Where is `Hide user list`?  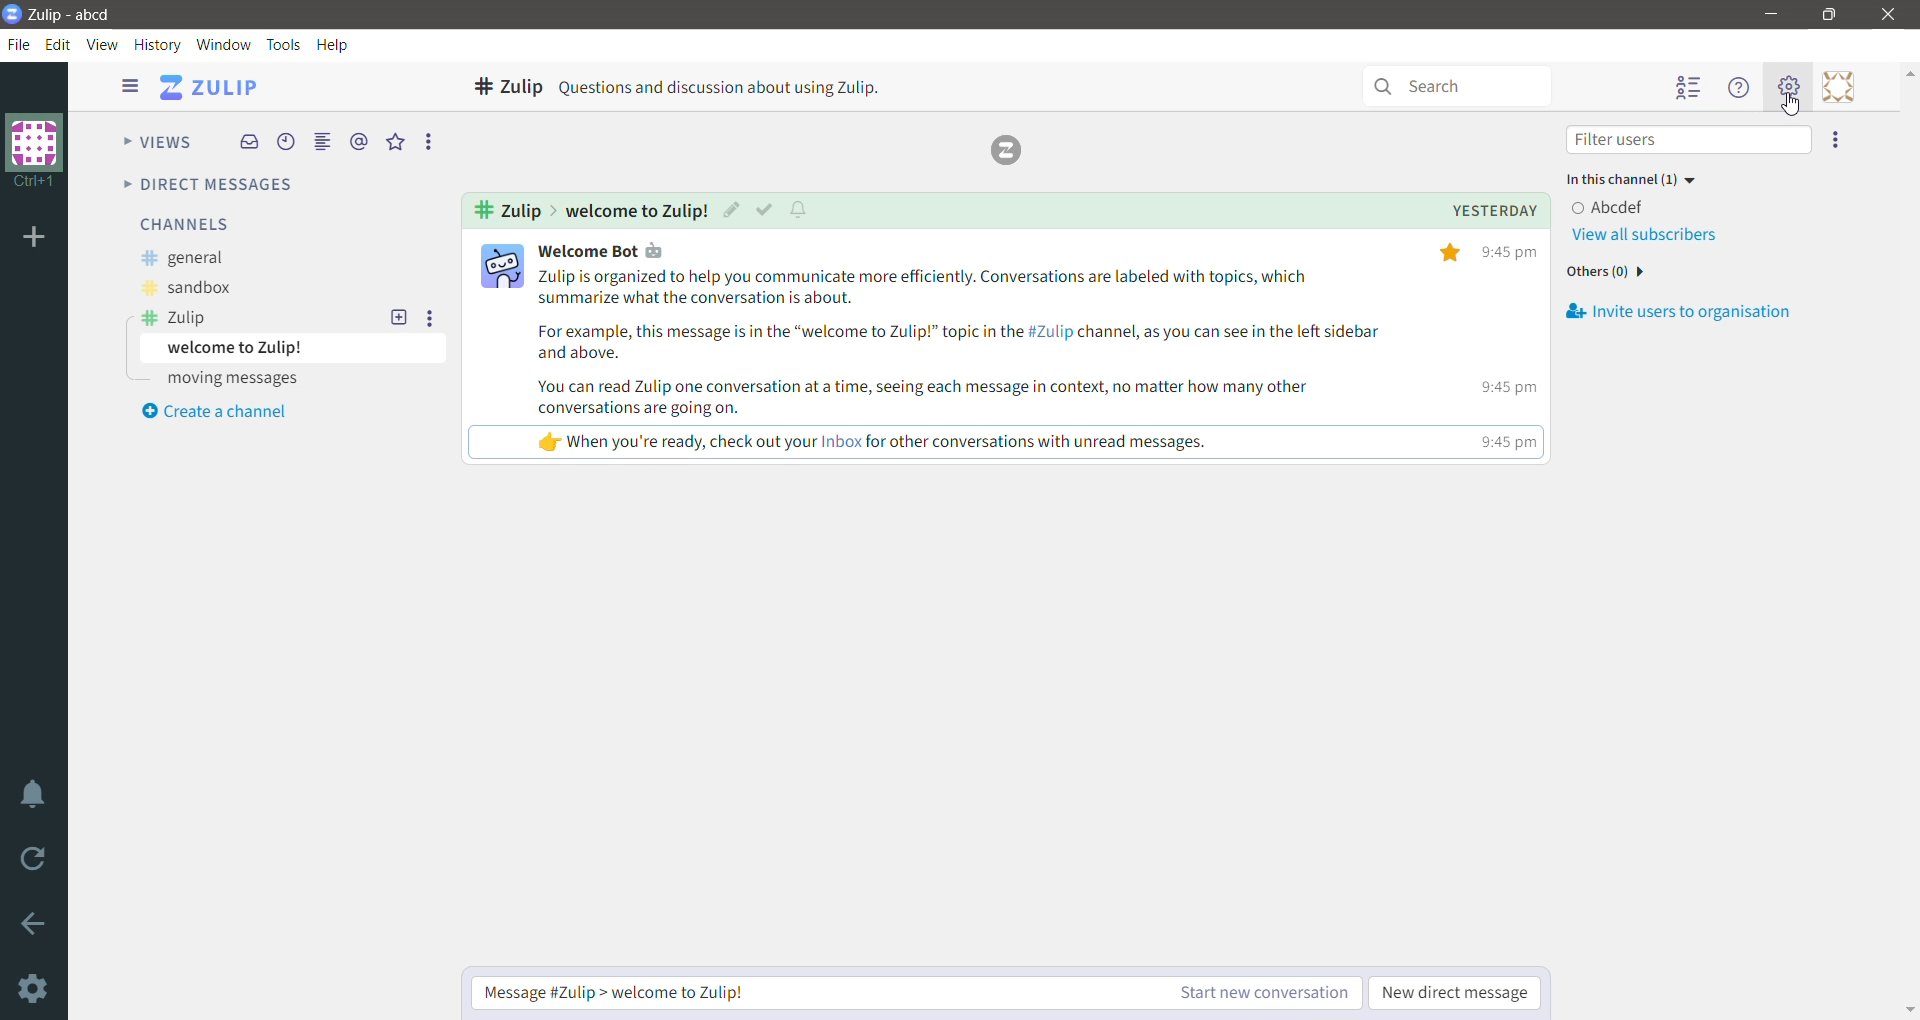 Hide user list is located at coordinates (1690, 88).